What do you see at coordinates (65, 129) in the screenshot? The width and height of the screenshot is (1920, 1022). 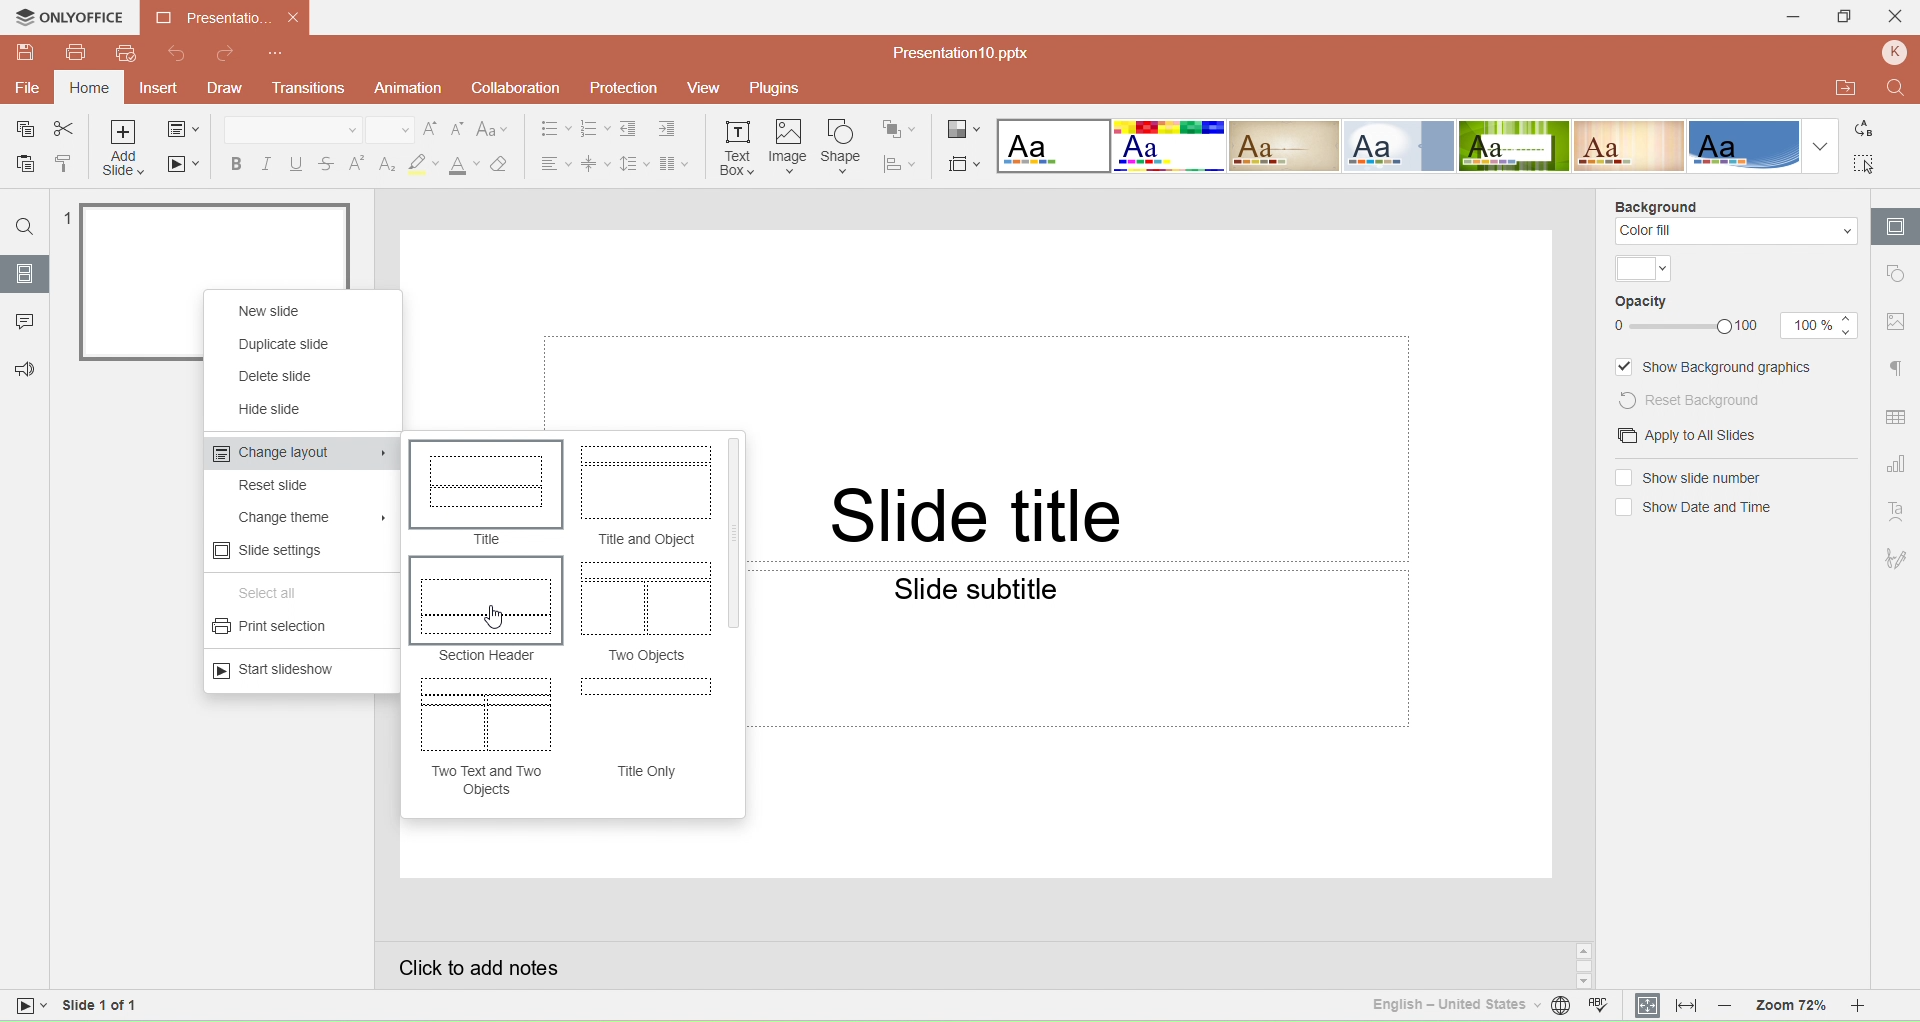 I see `Cut` at bounding box center [65, 129].